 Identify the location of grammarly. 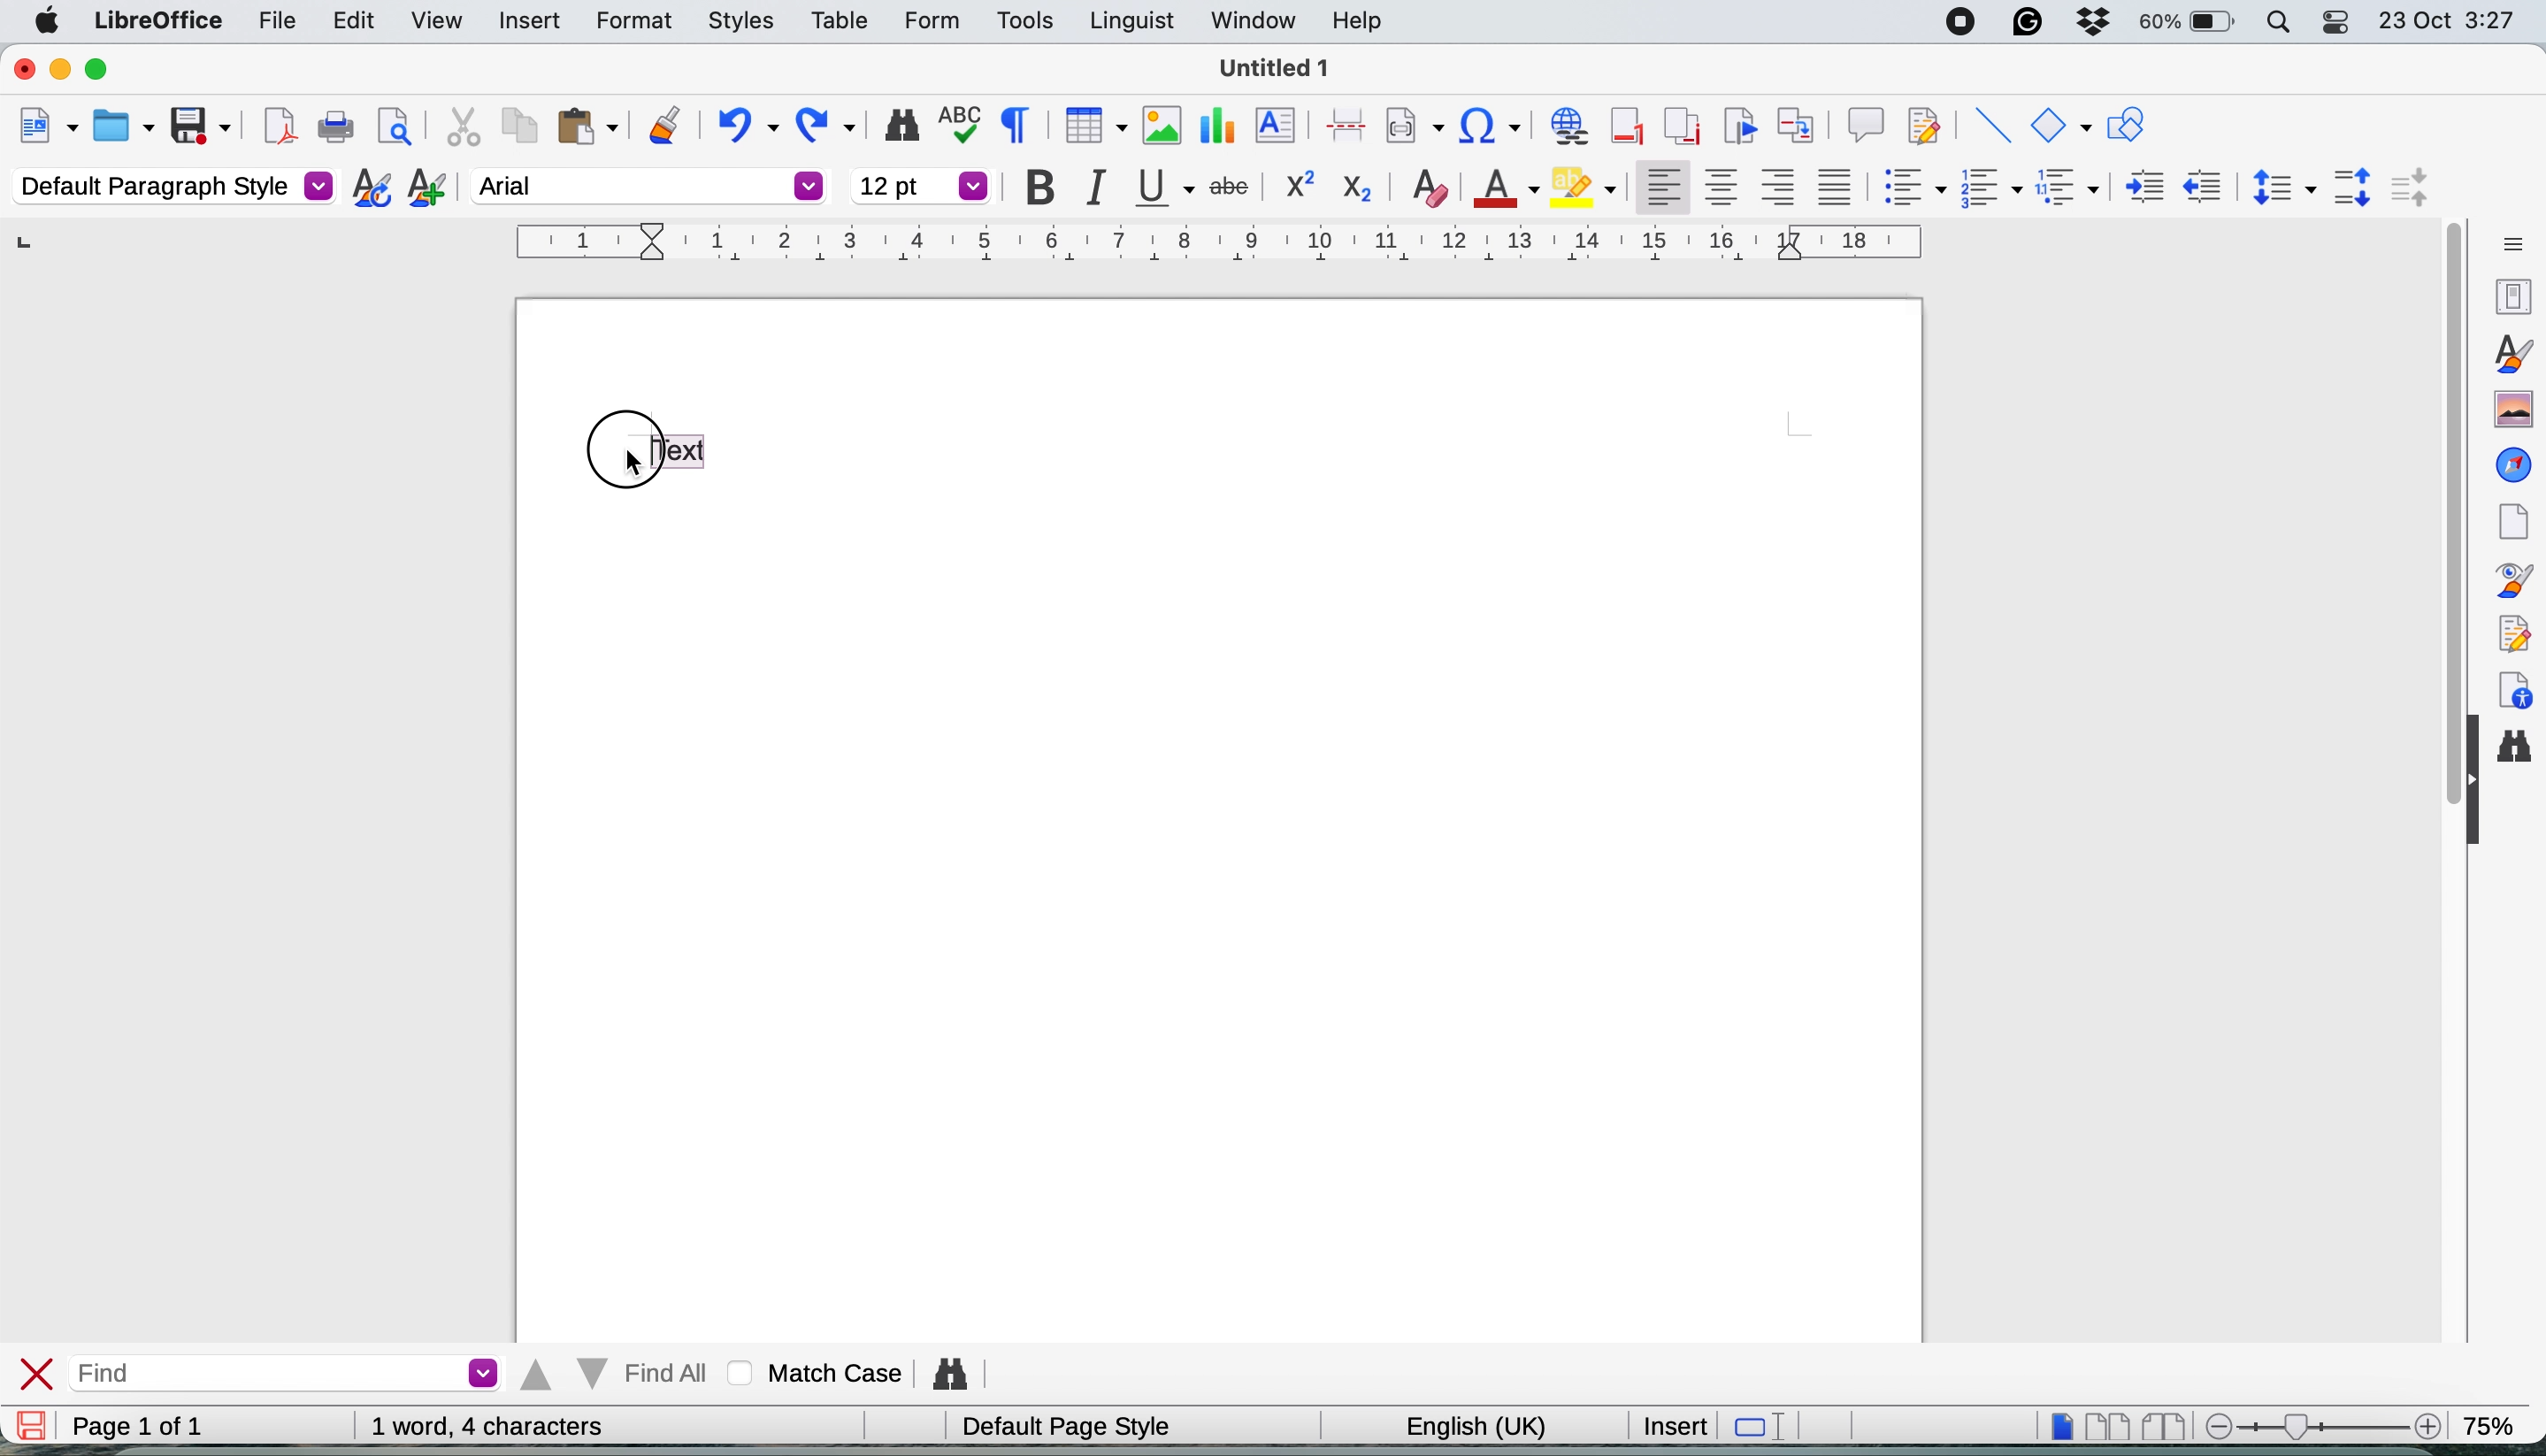
(2024, 24).